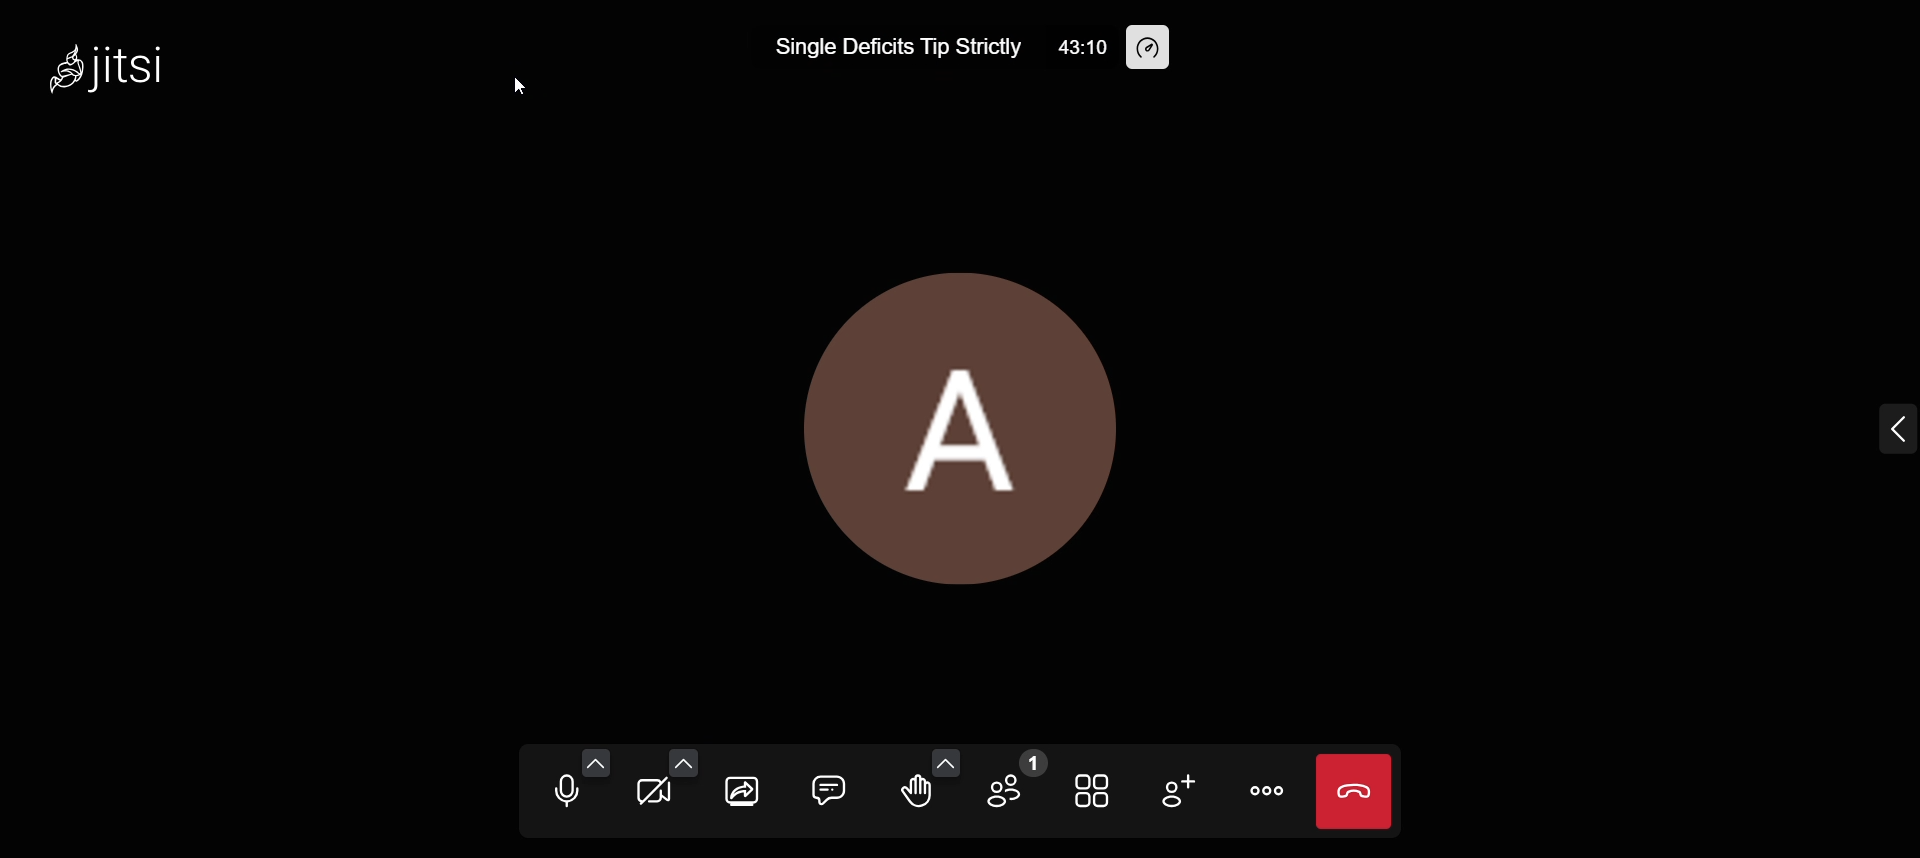  I want to click on 43:10, so click(1082, 47).